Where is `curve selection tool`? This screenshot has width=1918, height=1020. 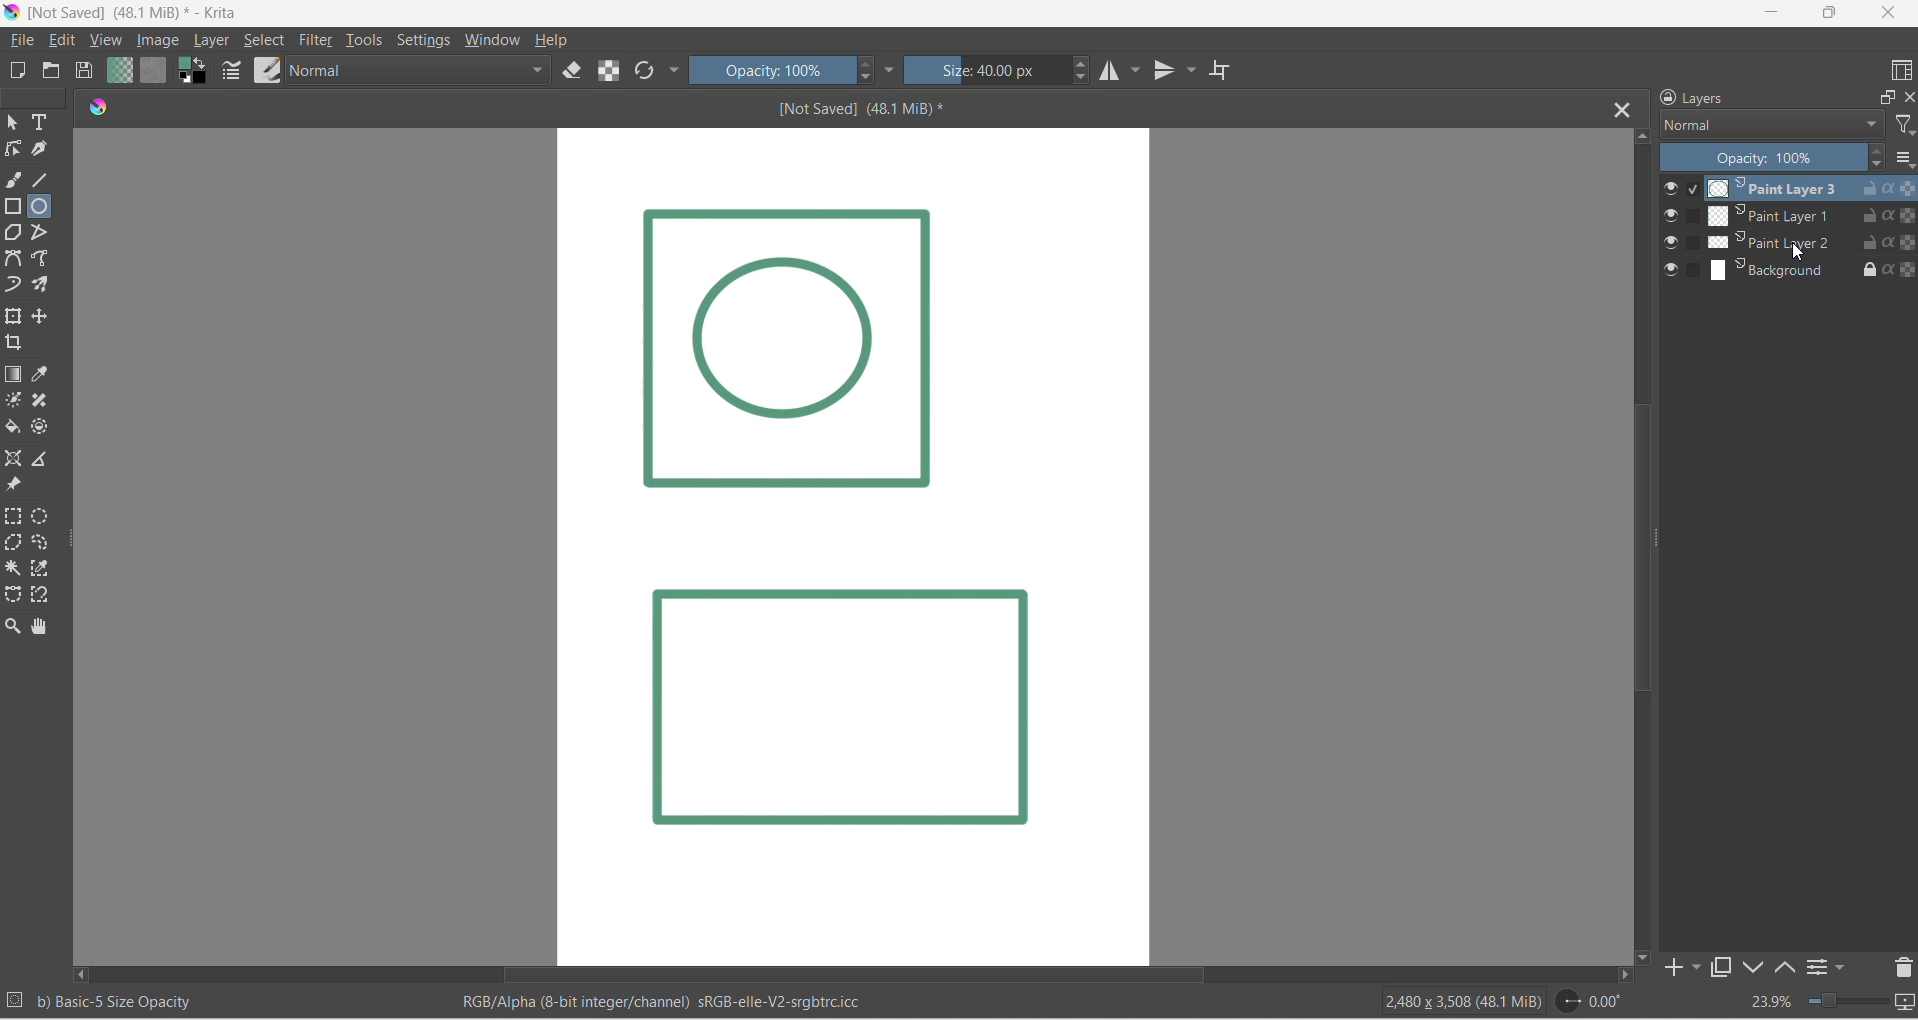
curve selection tool is located at coordinates (13, 596).